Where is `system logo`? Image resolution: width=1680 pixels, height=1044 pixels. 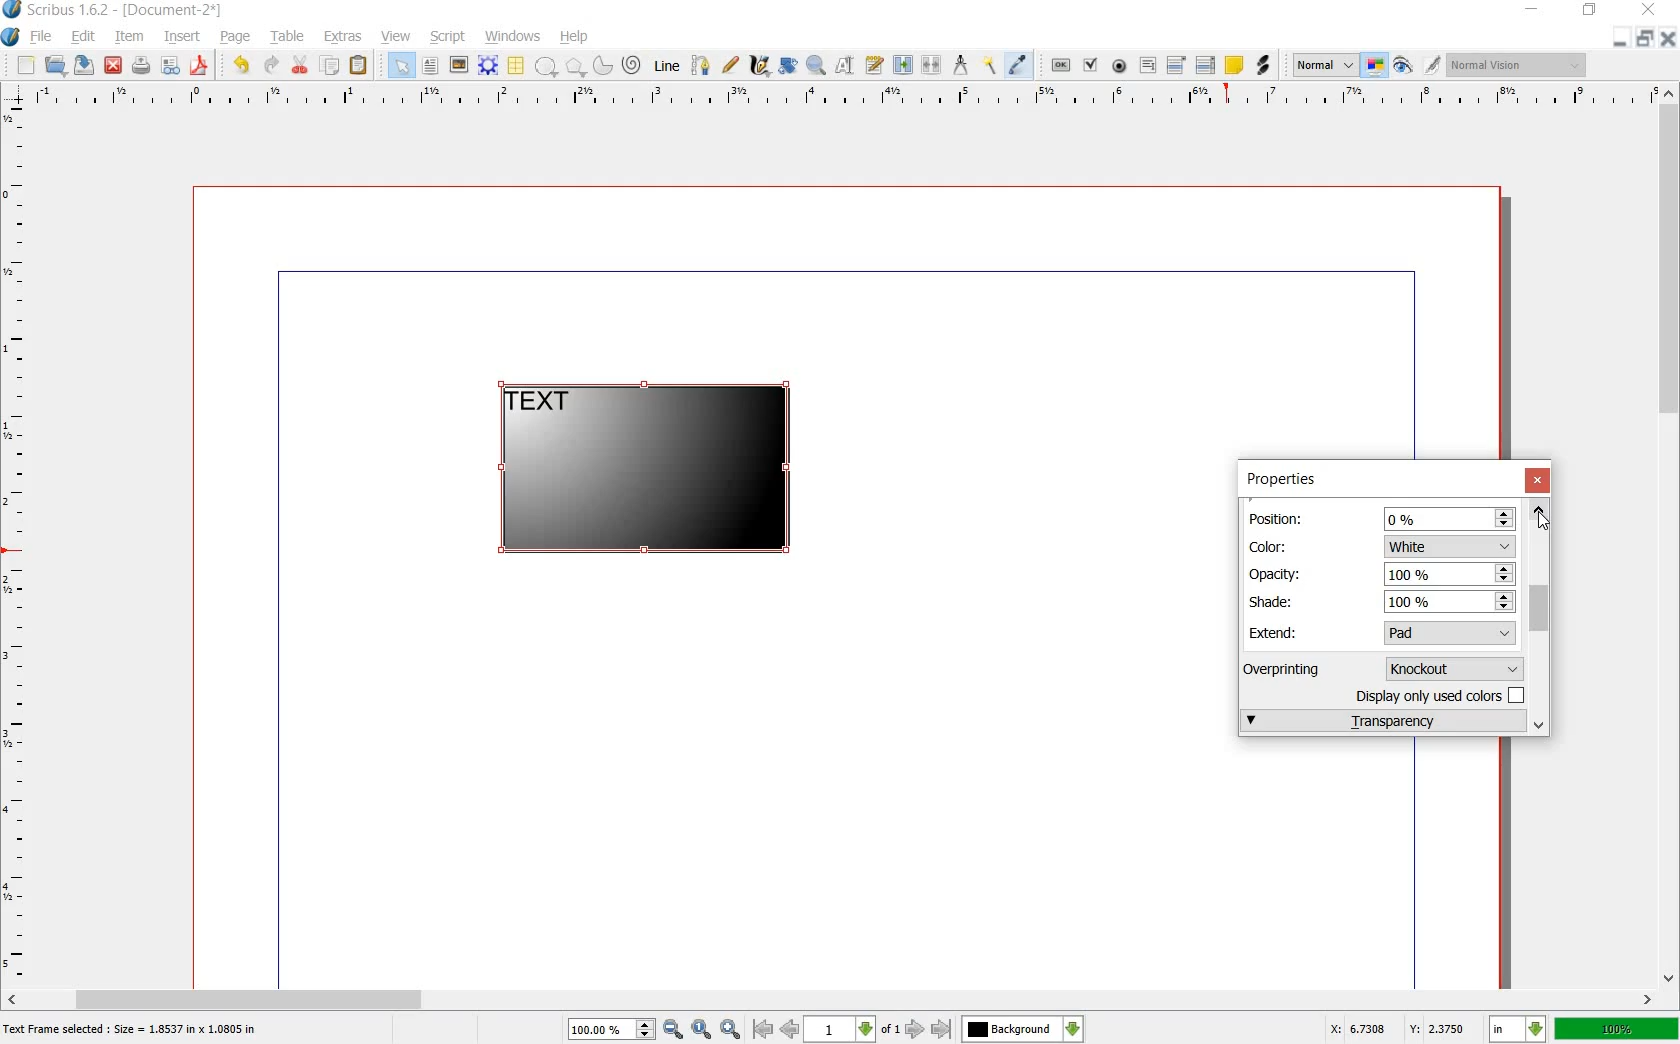
system logo is located at coordinates (10, 37).